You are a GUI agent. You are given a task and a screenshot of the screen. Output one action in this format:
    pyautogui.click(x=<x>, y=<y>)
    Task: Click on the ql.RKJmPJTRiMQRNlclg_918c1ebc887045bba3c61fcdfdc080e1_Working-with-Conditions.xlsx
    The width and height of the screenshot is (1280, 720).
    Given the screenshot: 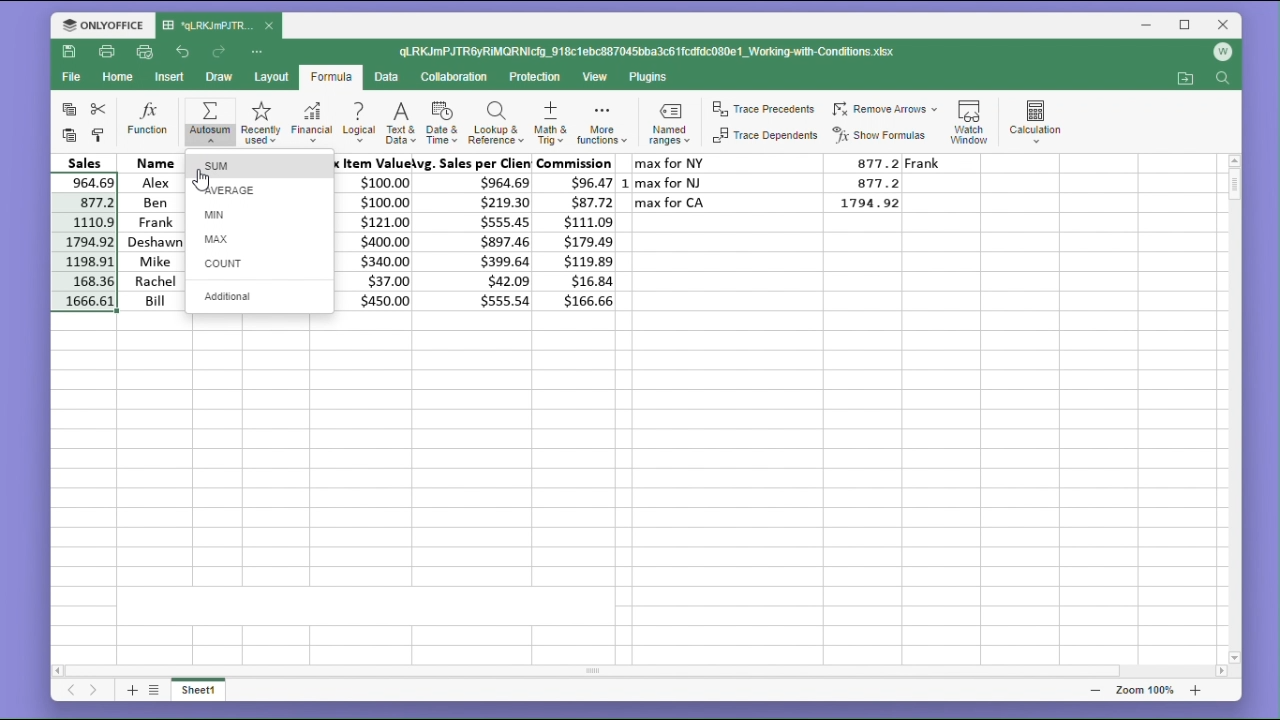 What is the action you would take?
    pyautogui.click(x=668, y=52)
    